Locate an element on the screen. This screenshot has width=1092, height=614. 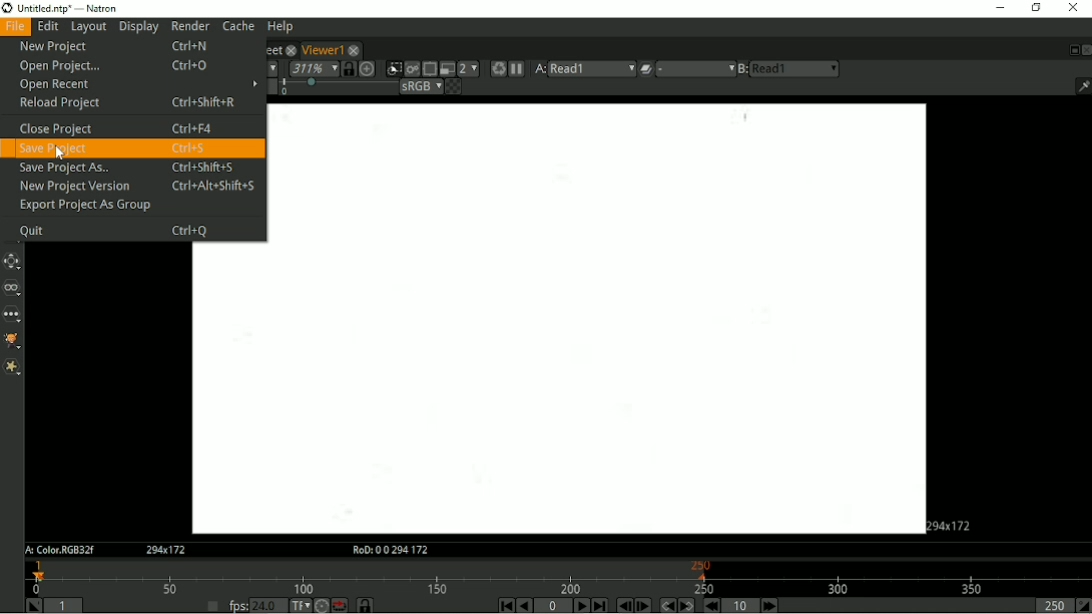
Clips the portion of the image is located at coordinates (393, 69).